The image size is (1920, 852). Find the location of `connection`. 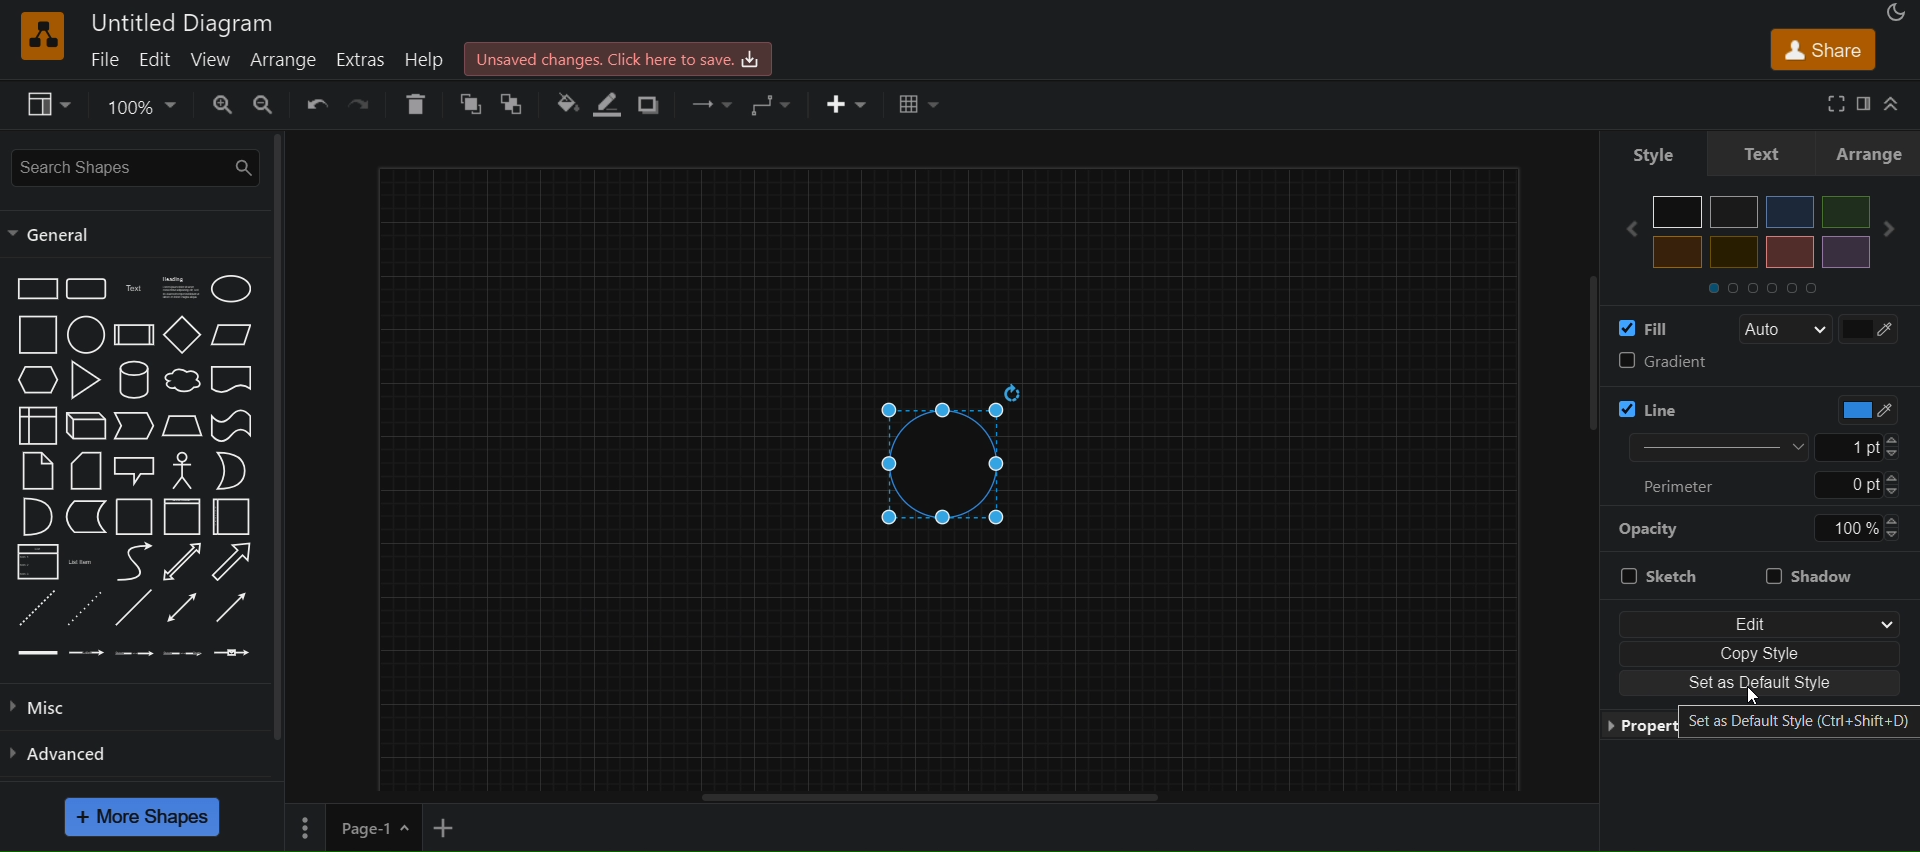

connection is located at coordinates (705, 100).